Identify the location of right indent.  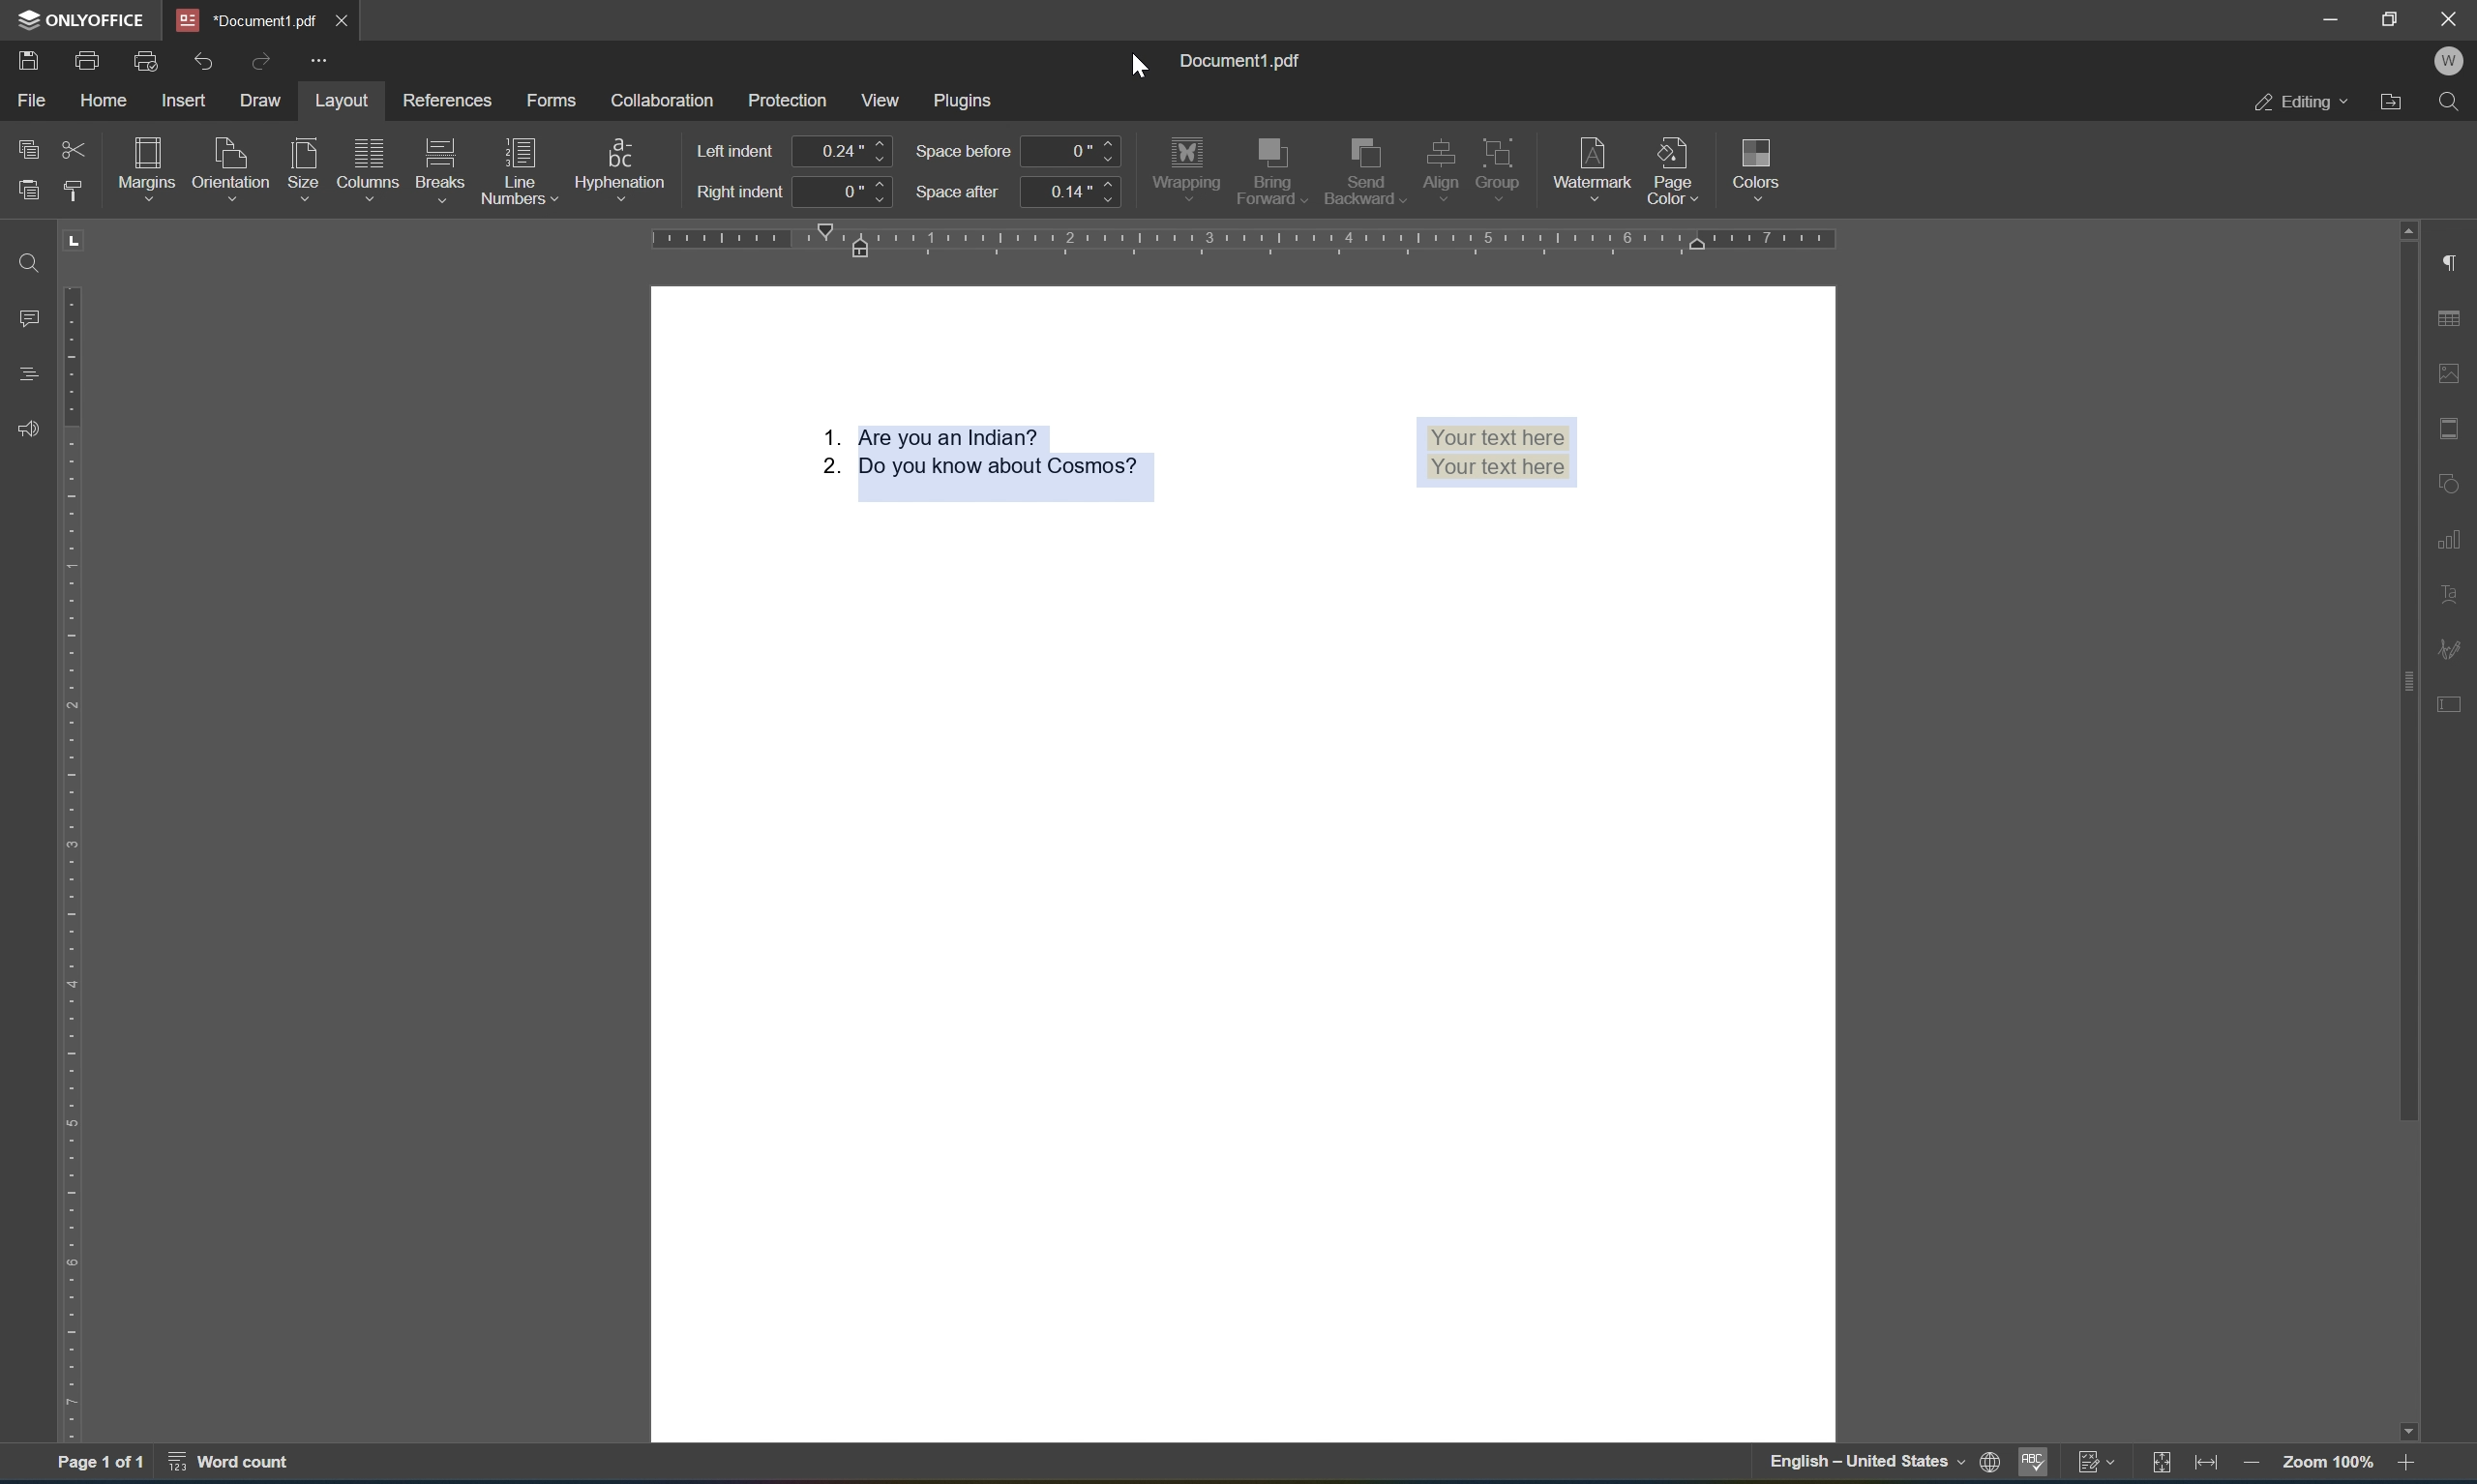
(742, 193).